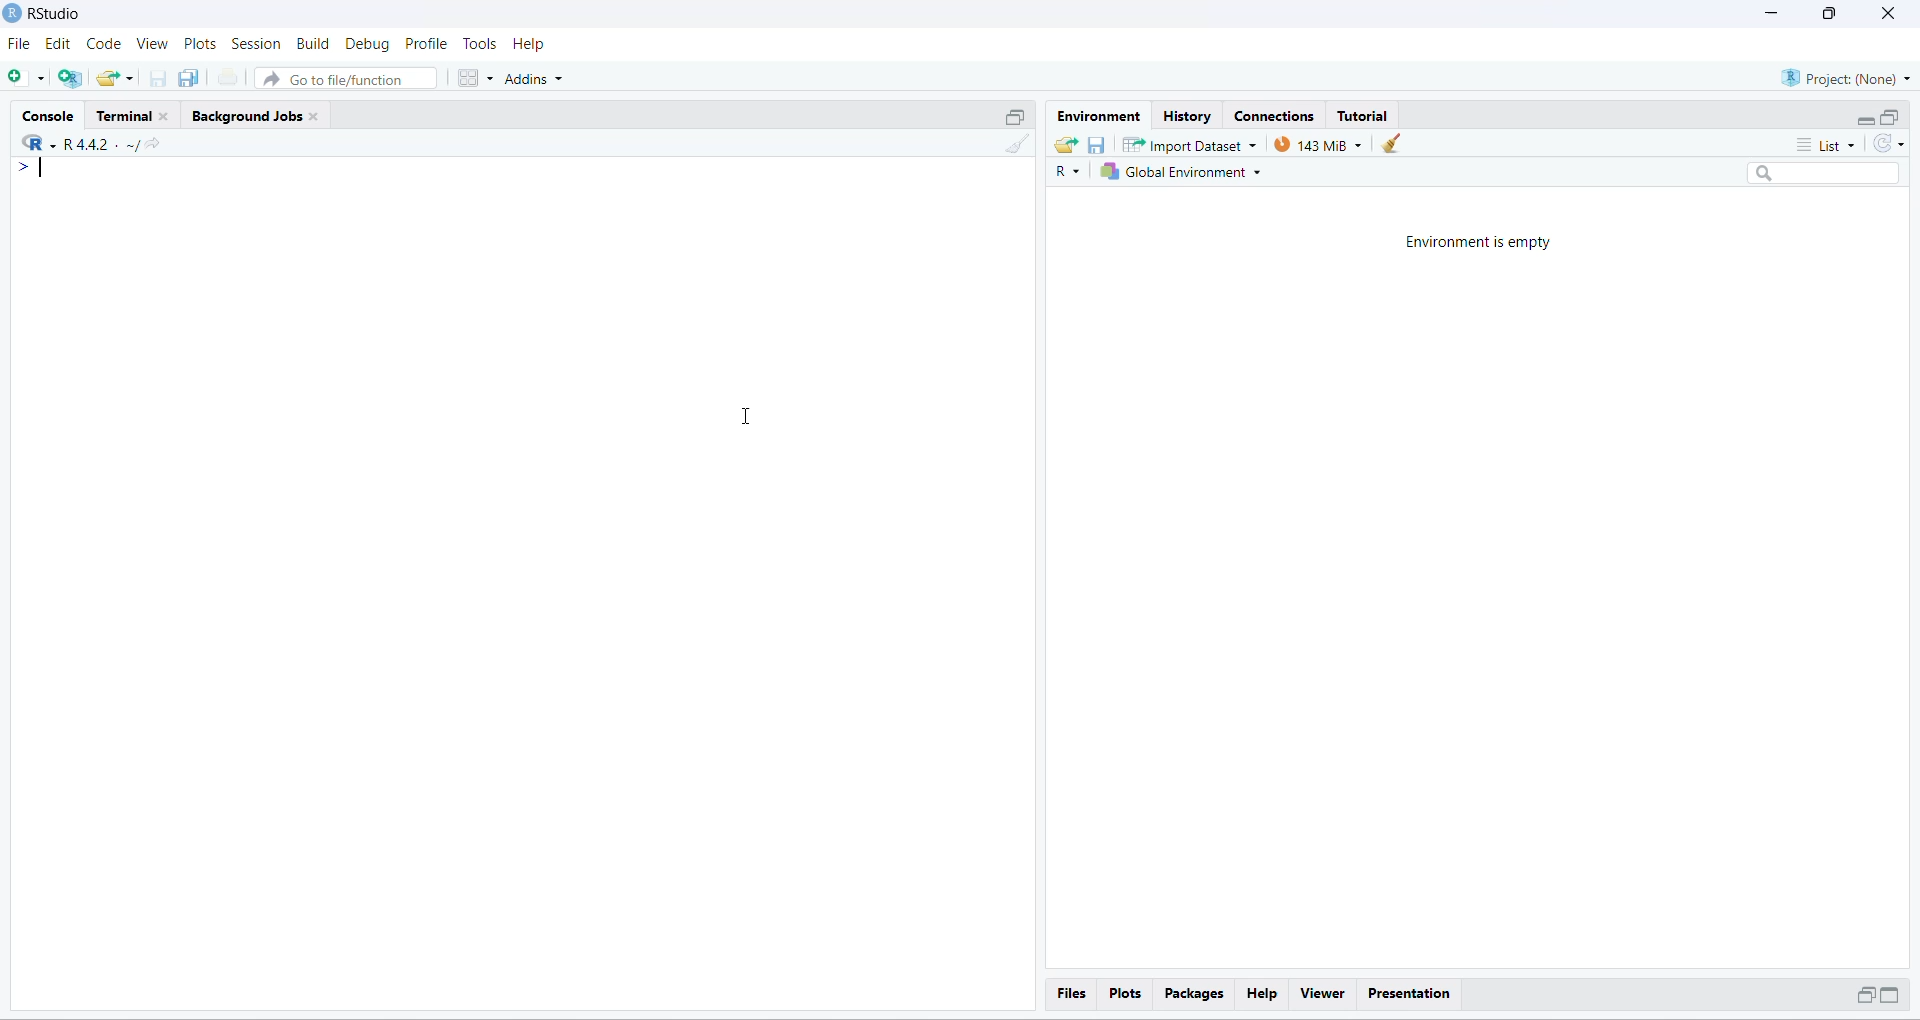 The width and height of the screenshot is (1920, 1020). I want to click on open in separate window, so click(1017, 117).